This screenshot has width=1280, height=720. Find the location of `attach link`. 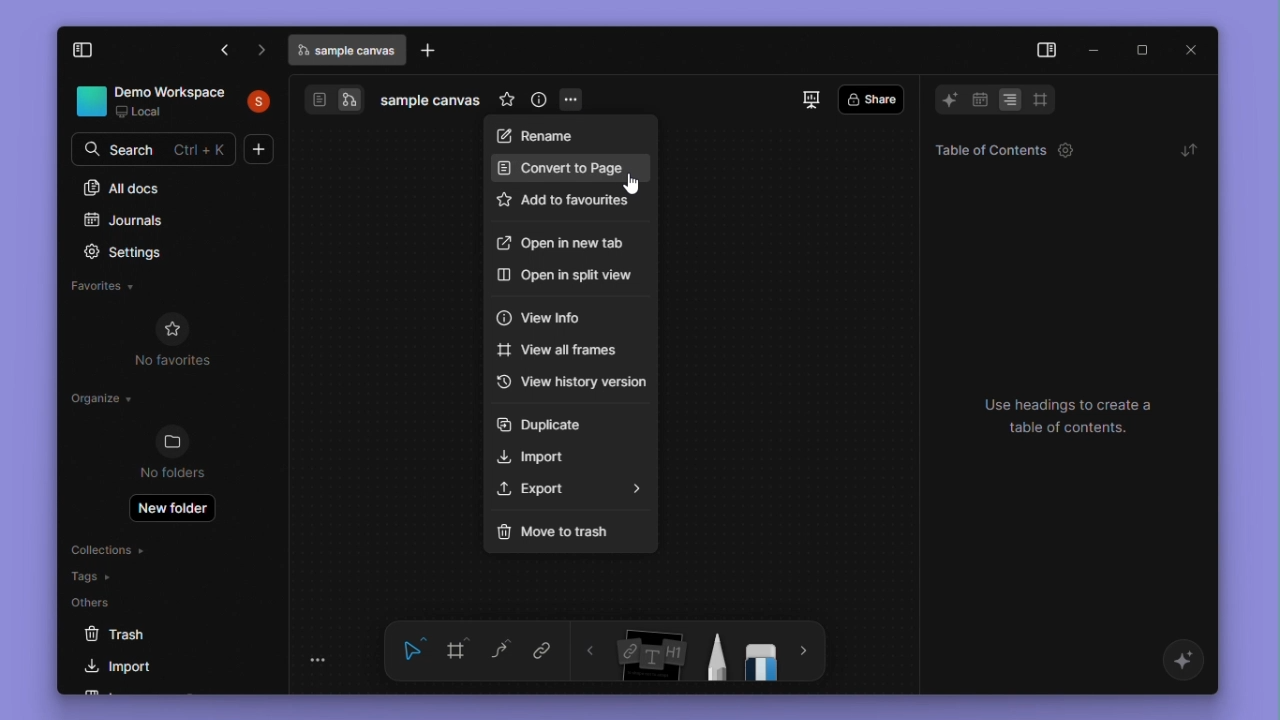

attach link is located at coordinates (540, 650).